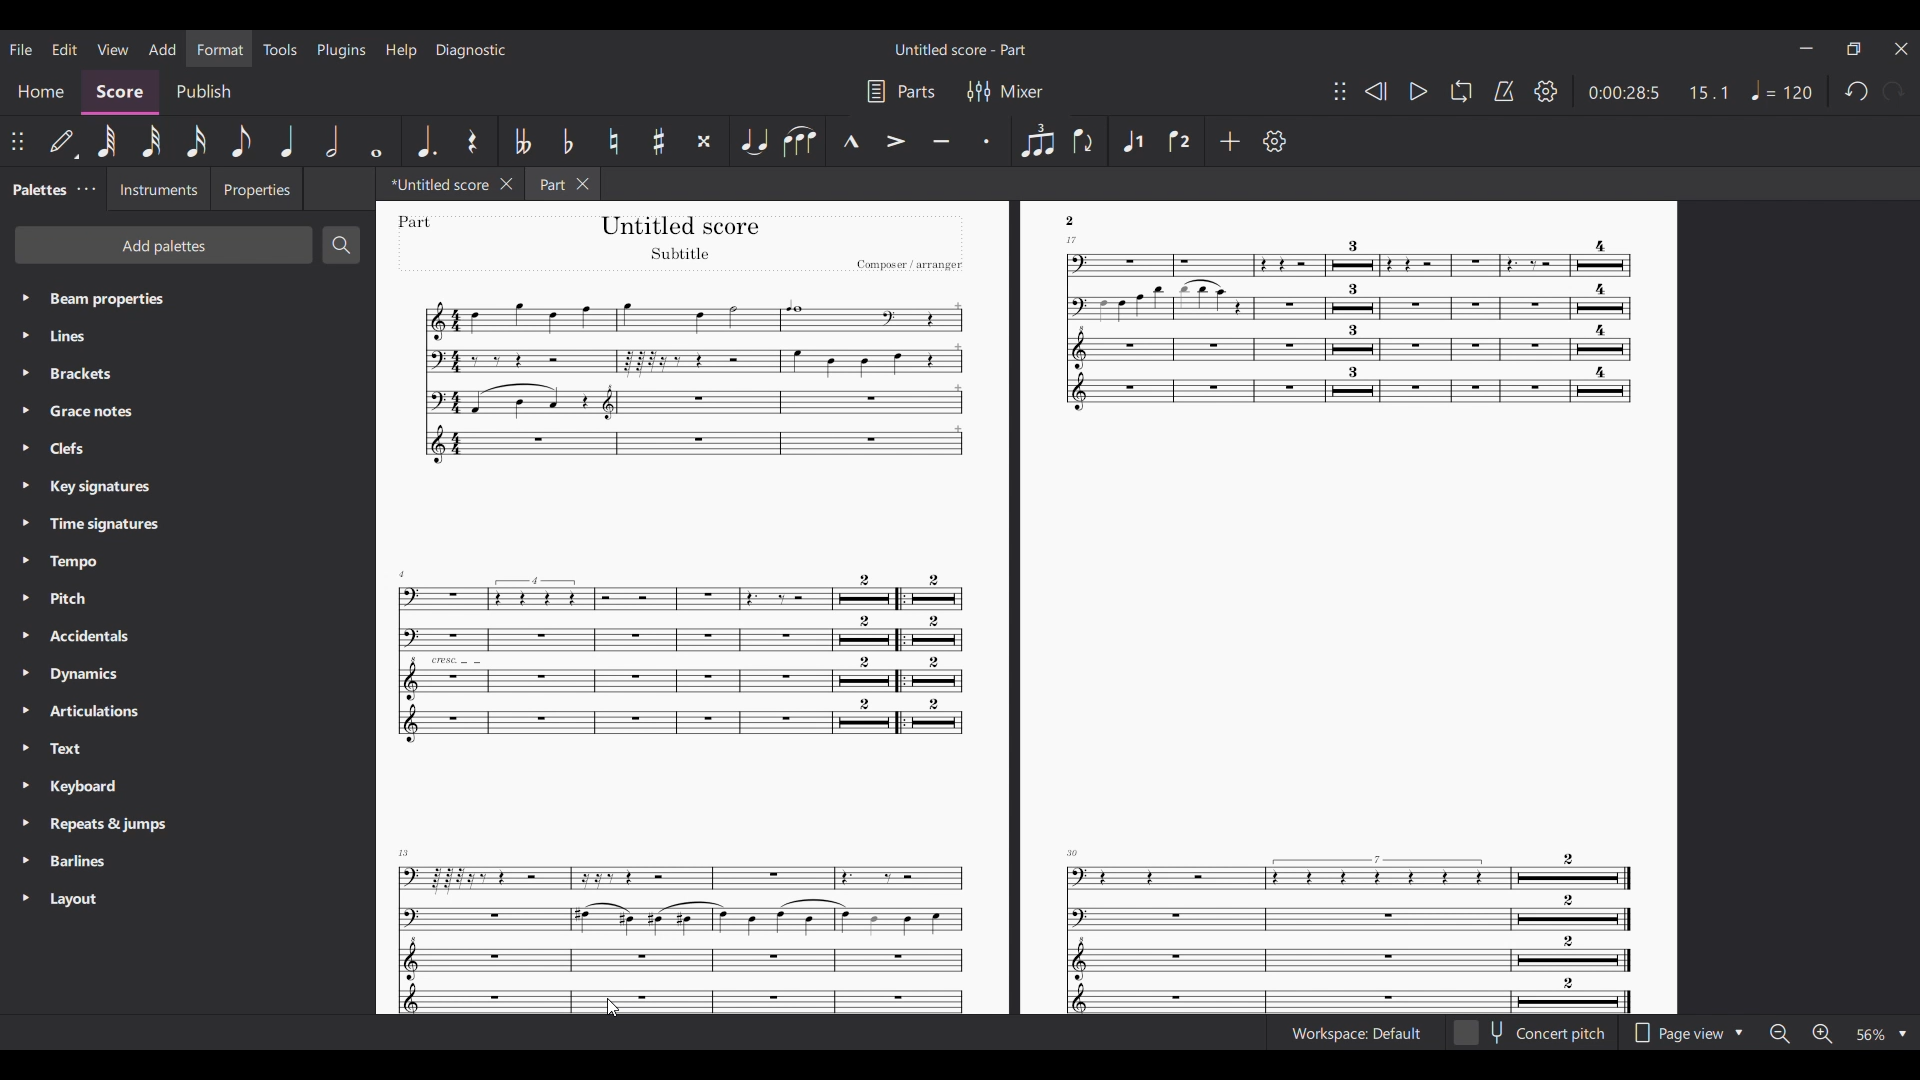 The image size is (1920, 1080). Describe the element at coordinates (36, 190) in the screenshot. I see `Palette tab` at that location.